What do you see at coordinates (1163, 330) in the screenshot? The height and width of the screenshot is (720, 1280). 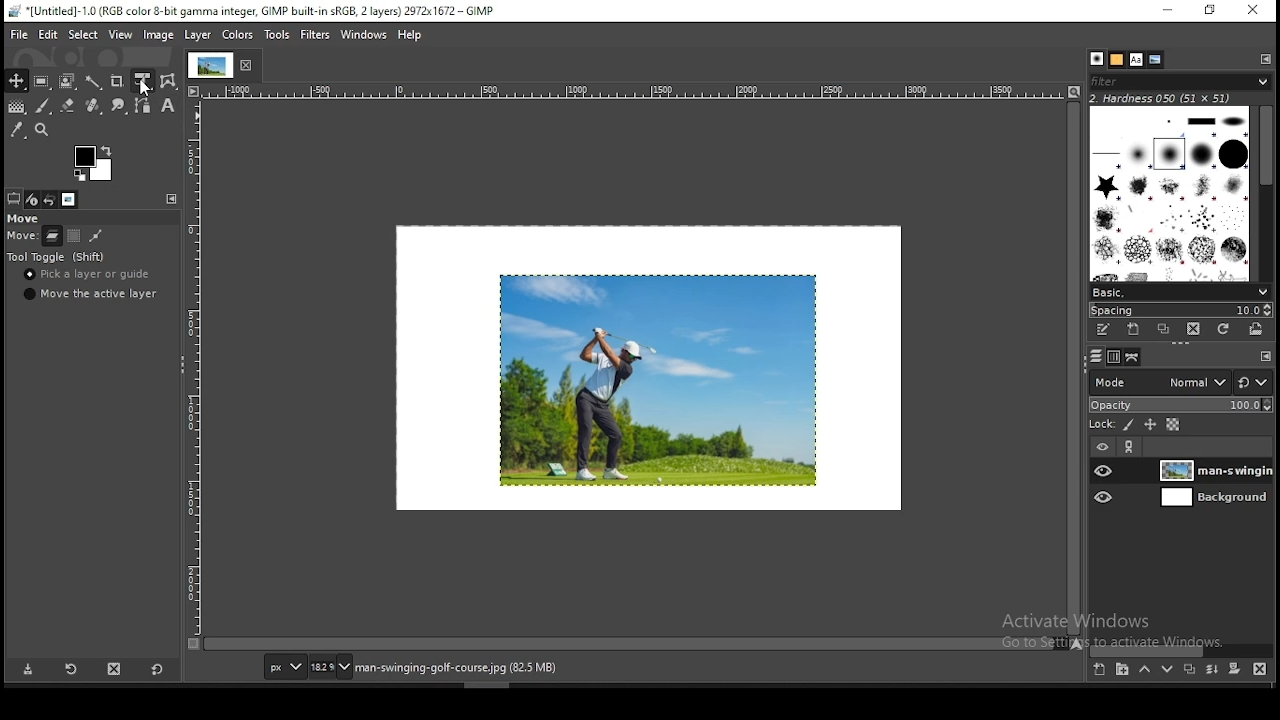 I see `duplicate brush` at bounding box center [1163, 330].